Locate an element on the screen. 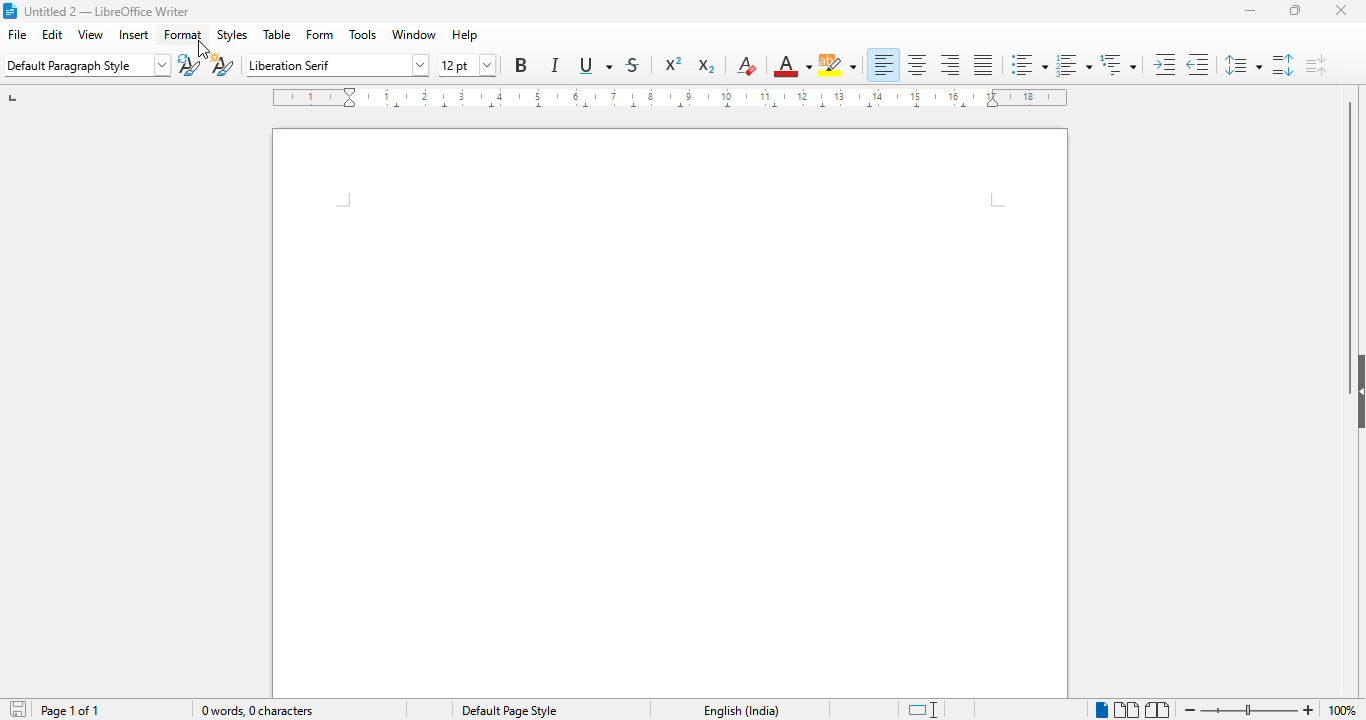  align left is located at coordinates (884, 64).